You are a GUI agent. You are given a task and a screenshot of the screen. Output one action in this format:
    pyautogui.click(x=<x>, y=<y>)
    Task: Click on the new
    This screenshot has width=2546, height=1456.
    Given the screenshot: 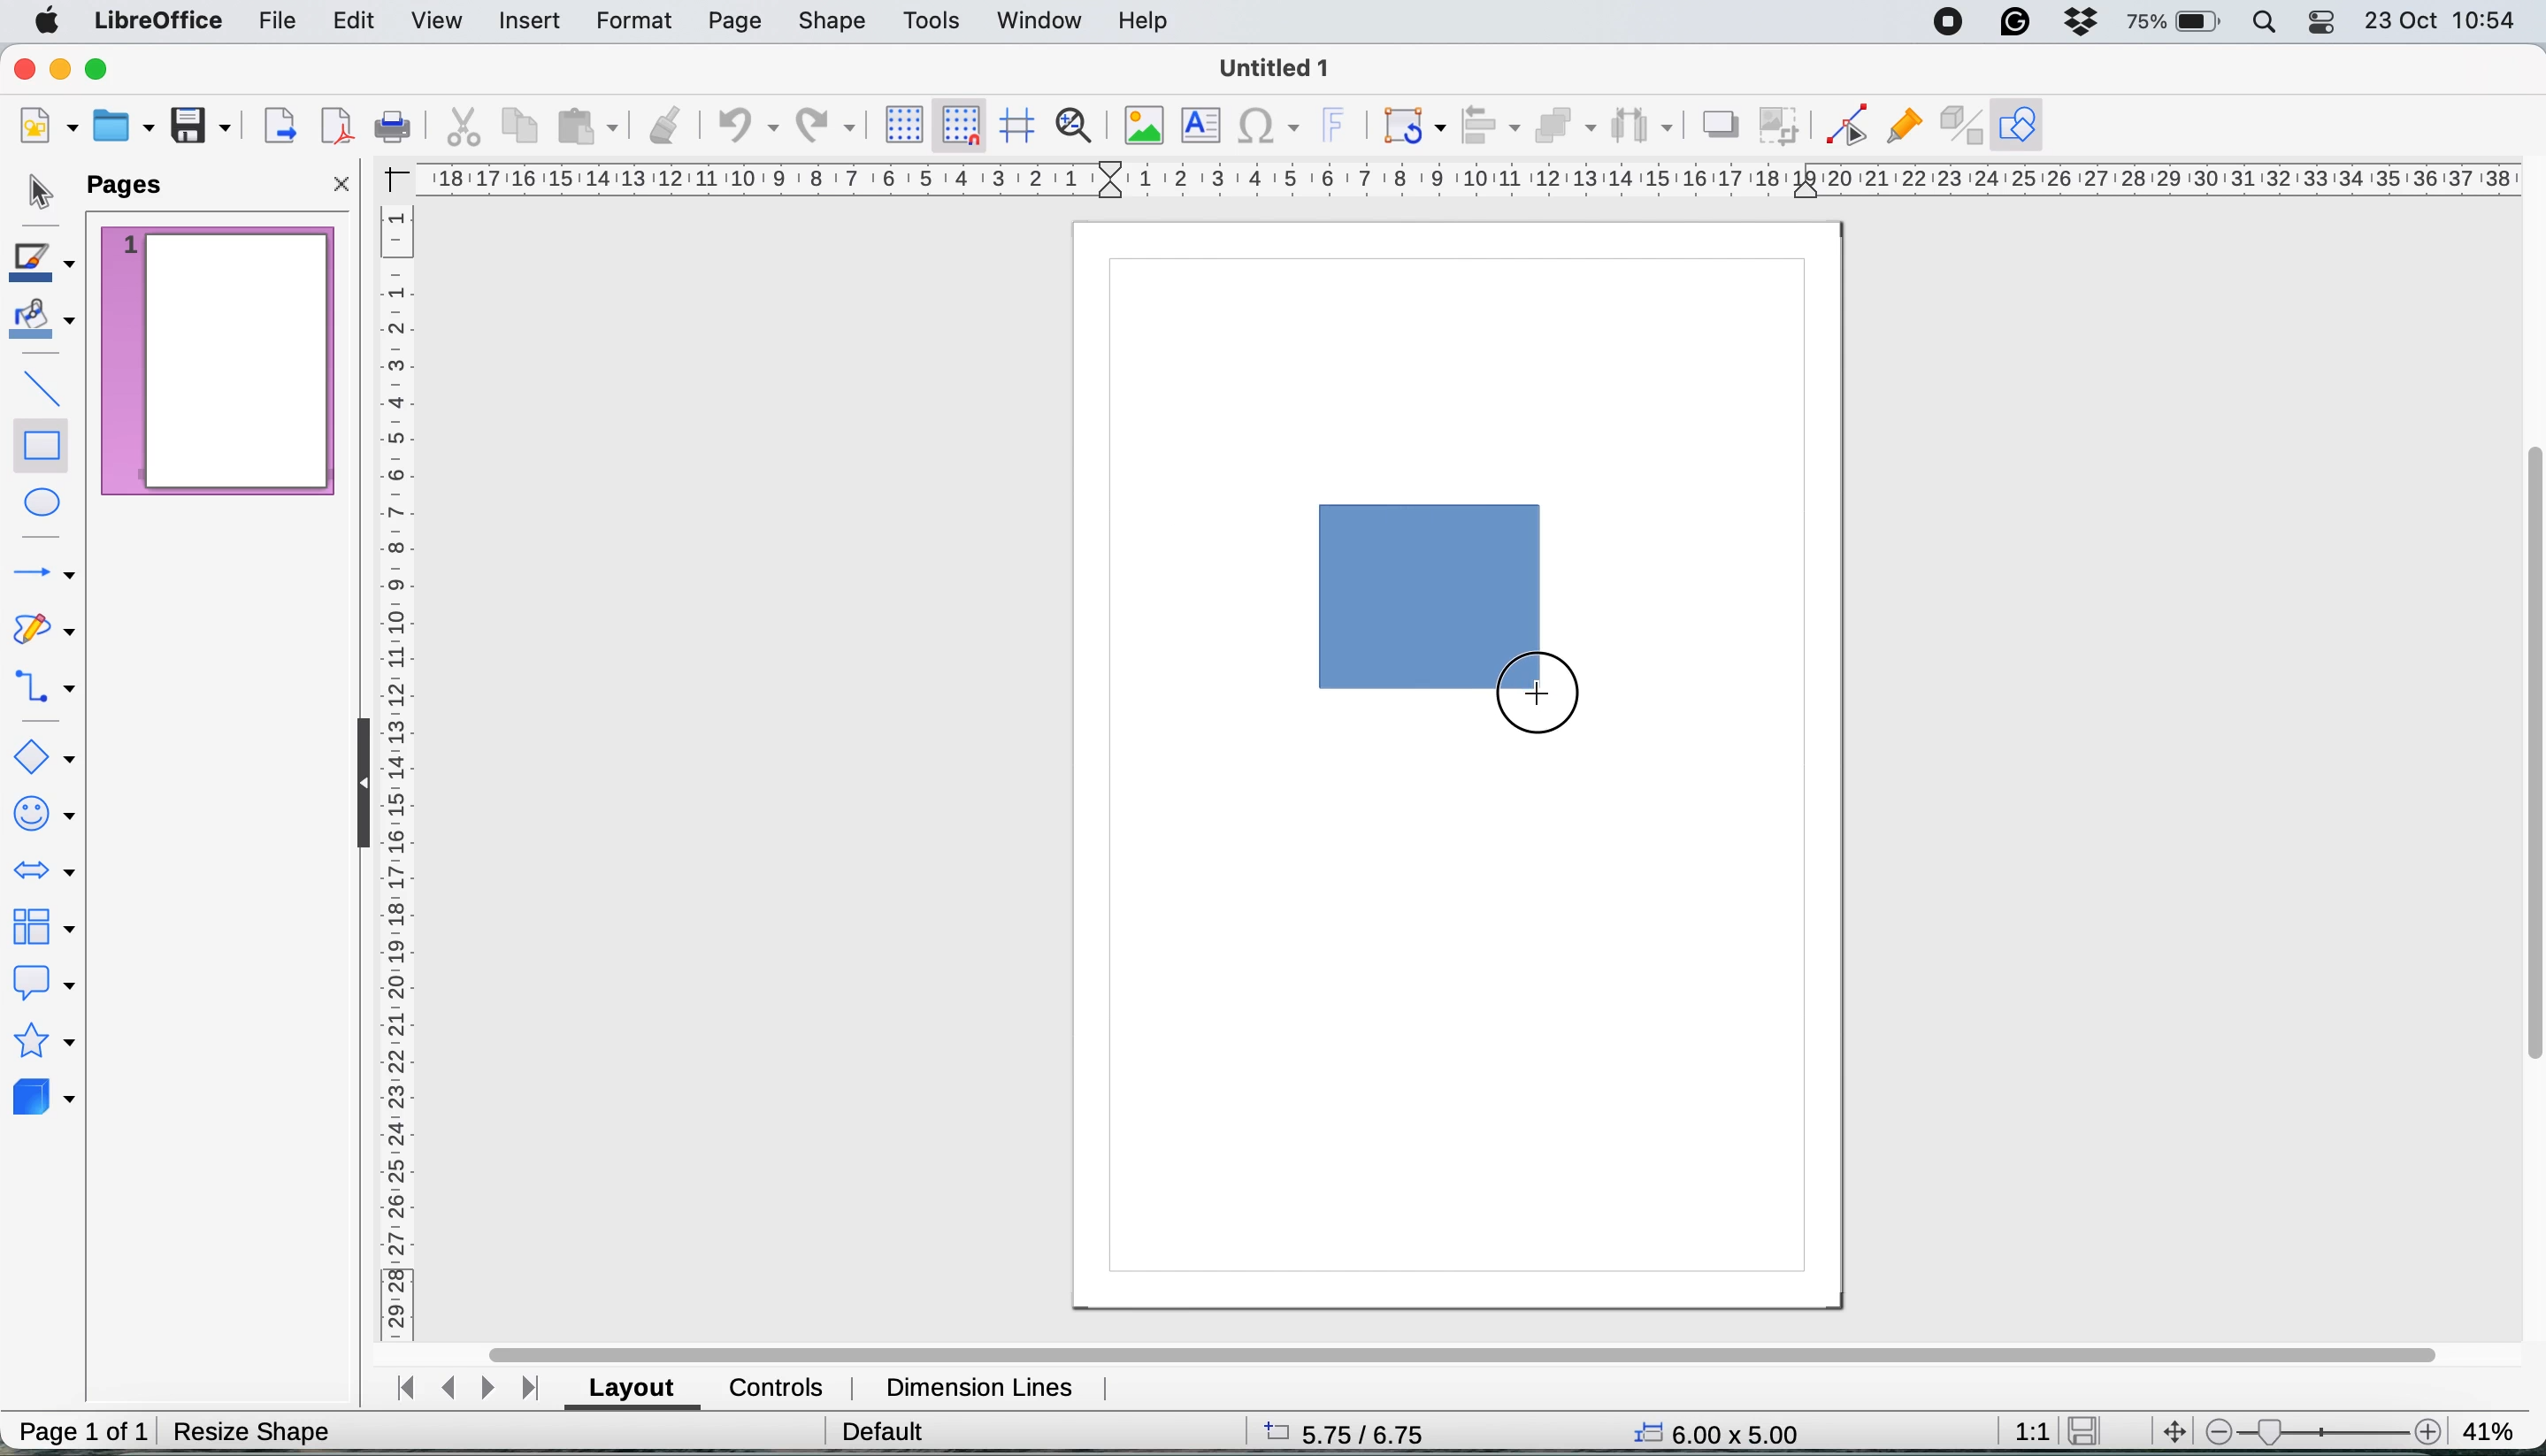 What is the action you would take?
    pyautogui.click(x=50, y=126)
    